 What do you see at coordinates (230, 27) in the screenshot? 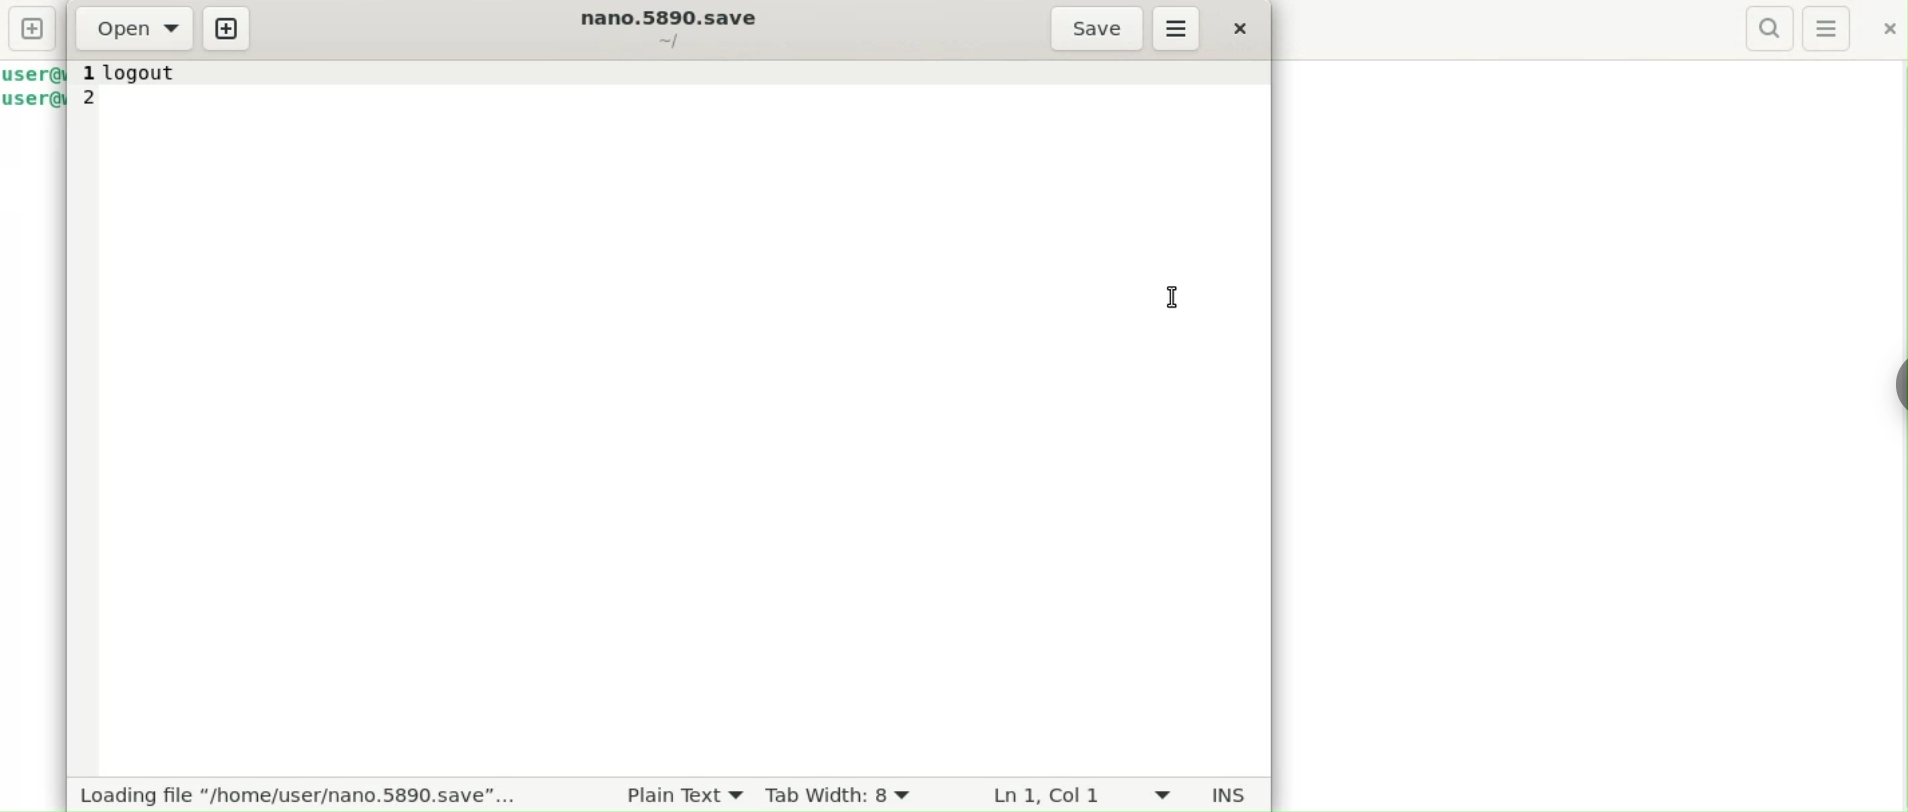
I see `new tab` at bounding box center [230, 27].